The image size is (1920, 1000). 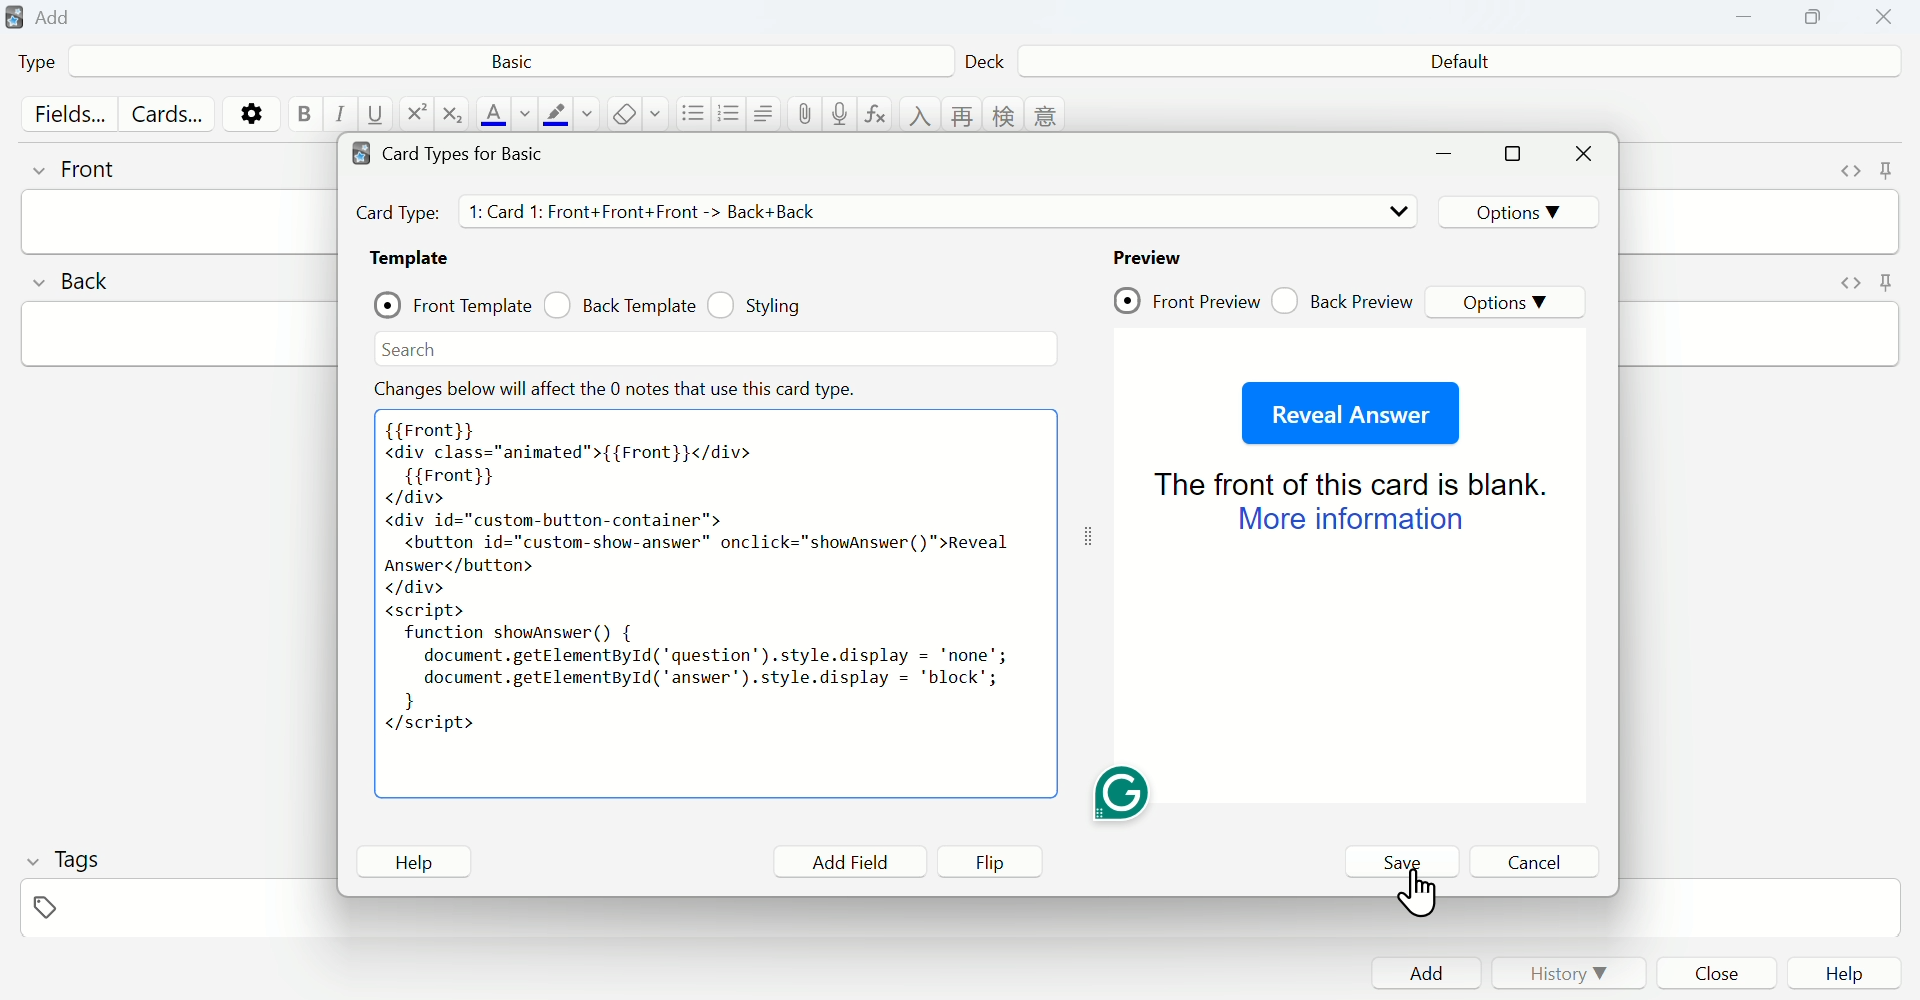 What do you see at coordinates (556, 114) in the screenshot?
I see `text highlight color` at bounding box center [556, 114].